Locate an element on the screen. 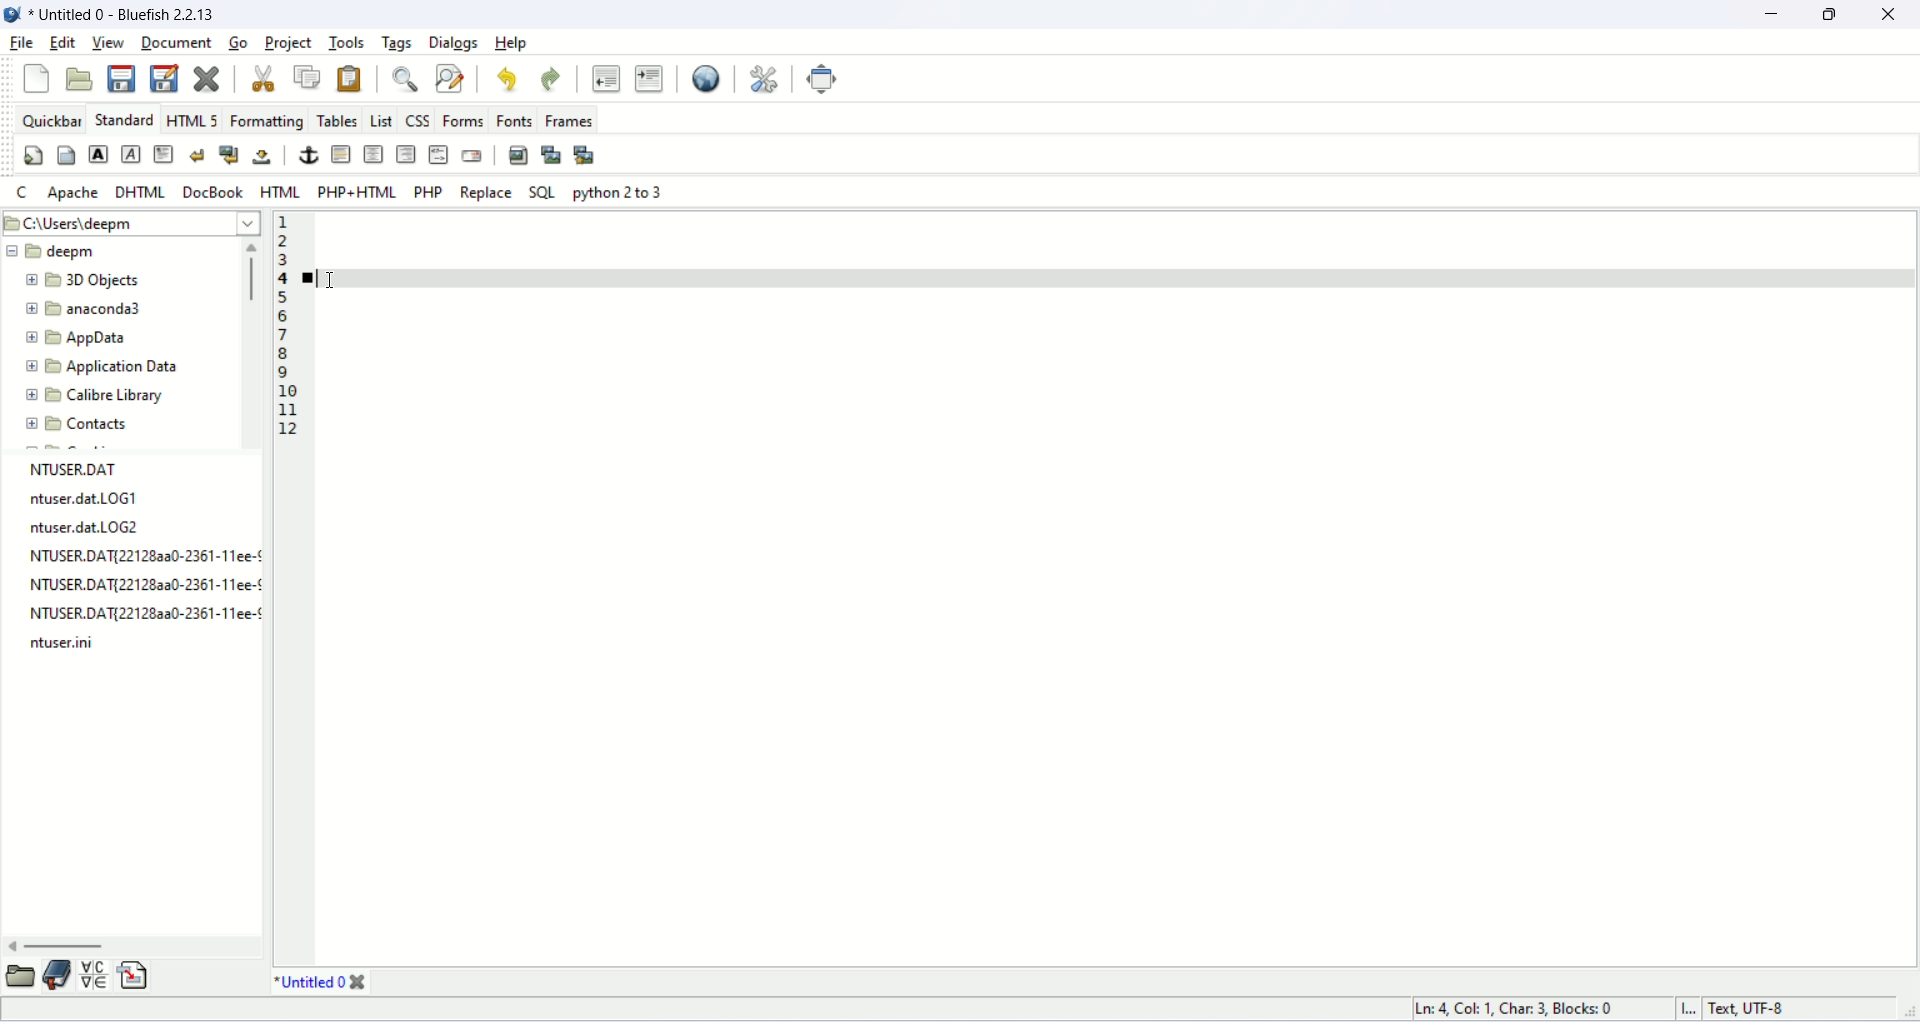 This screenshot has height=1022, width=1920. DOCBOOK is located at coordinates (215, 192).